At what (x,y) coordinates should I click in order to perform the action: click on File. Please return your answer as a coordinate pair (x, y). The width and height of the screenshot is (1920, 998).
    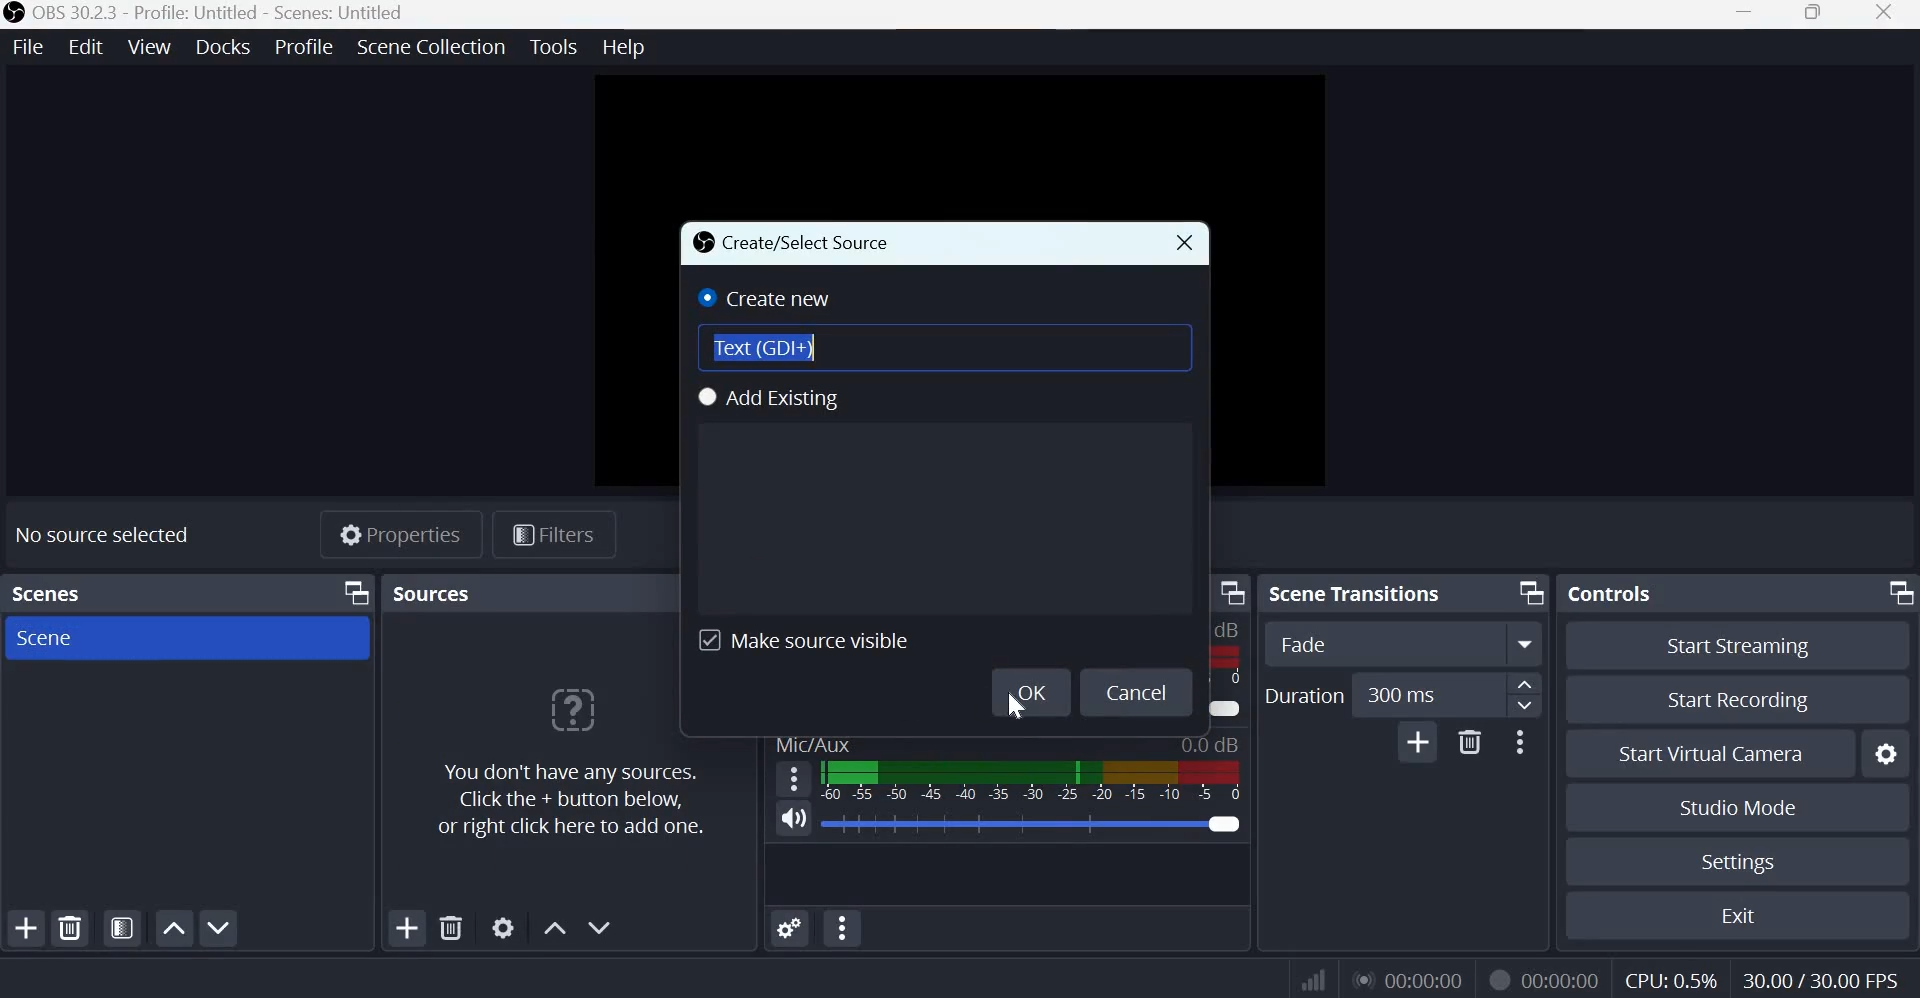
    Looking at the image, I should click on (29, 48).